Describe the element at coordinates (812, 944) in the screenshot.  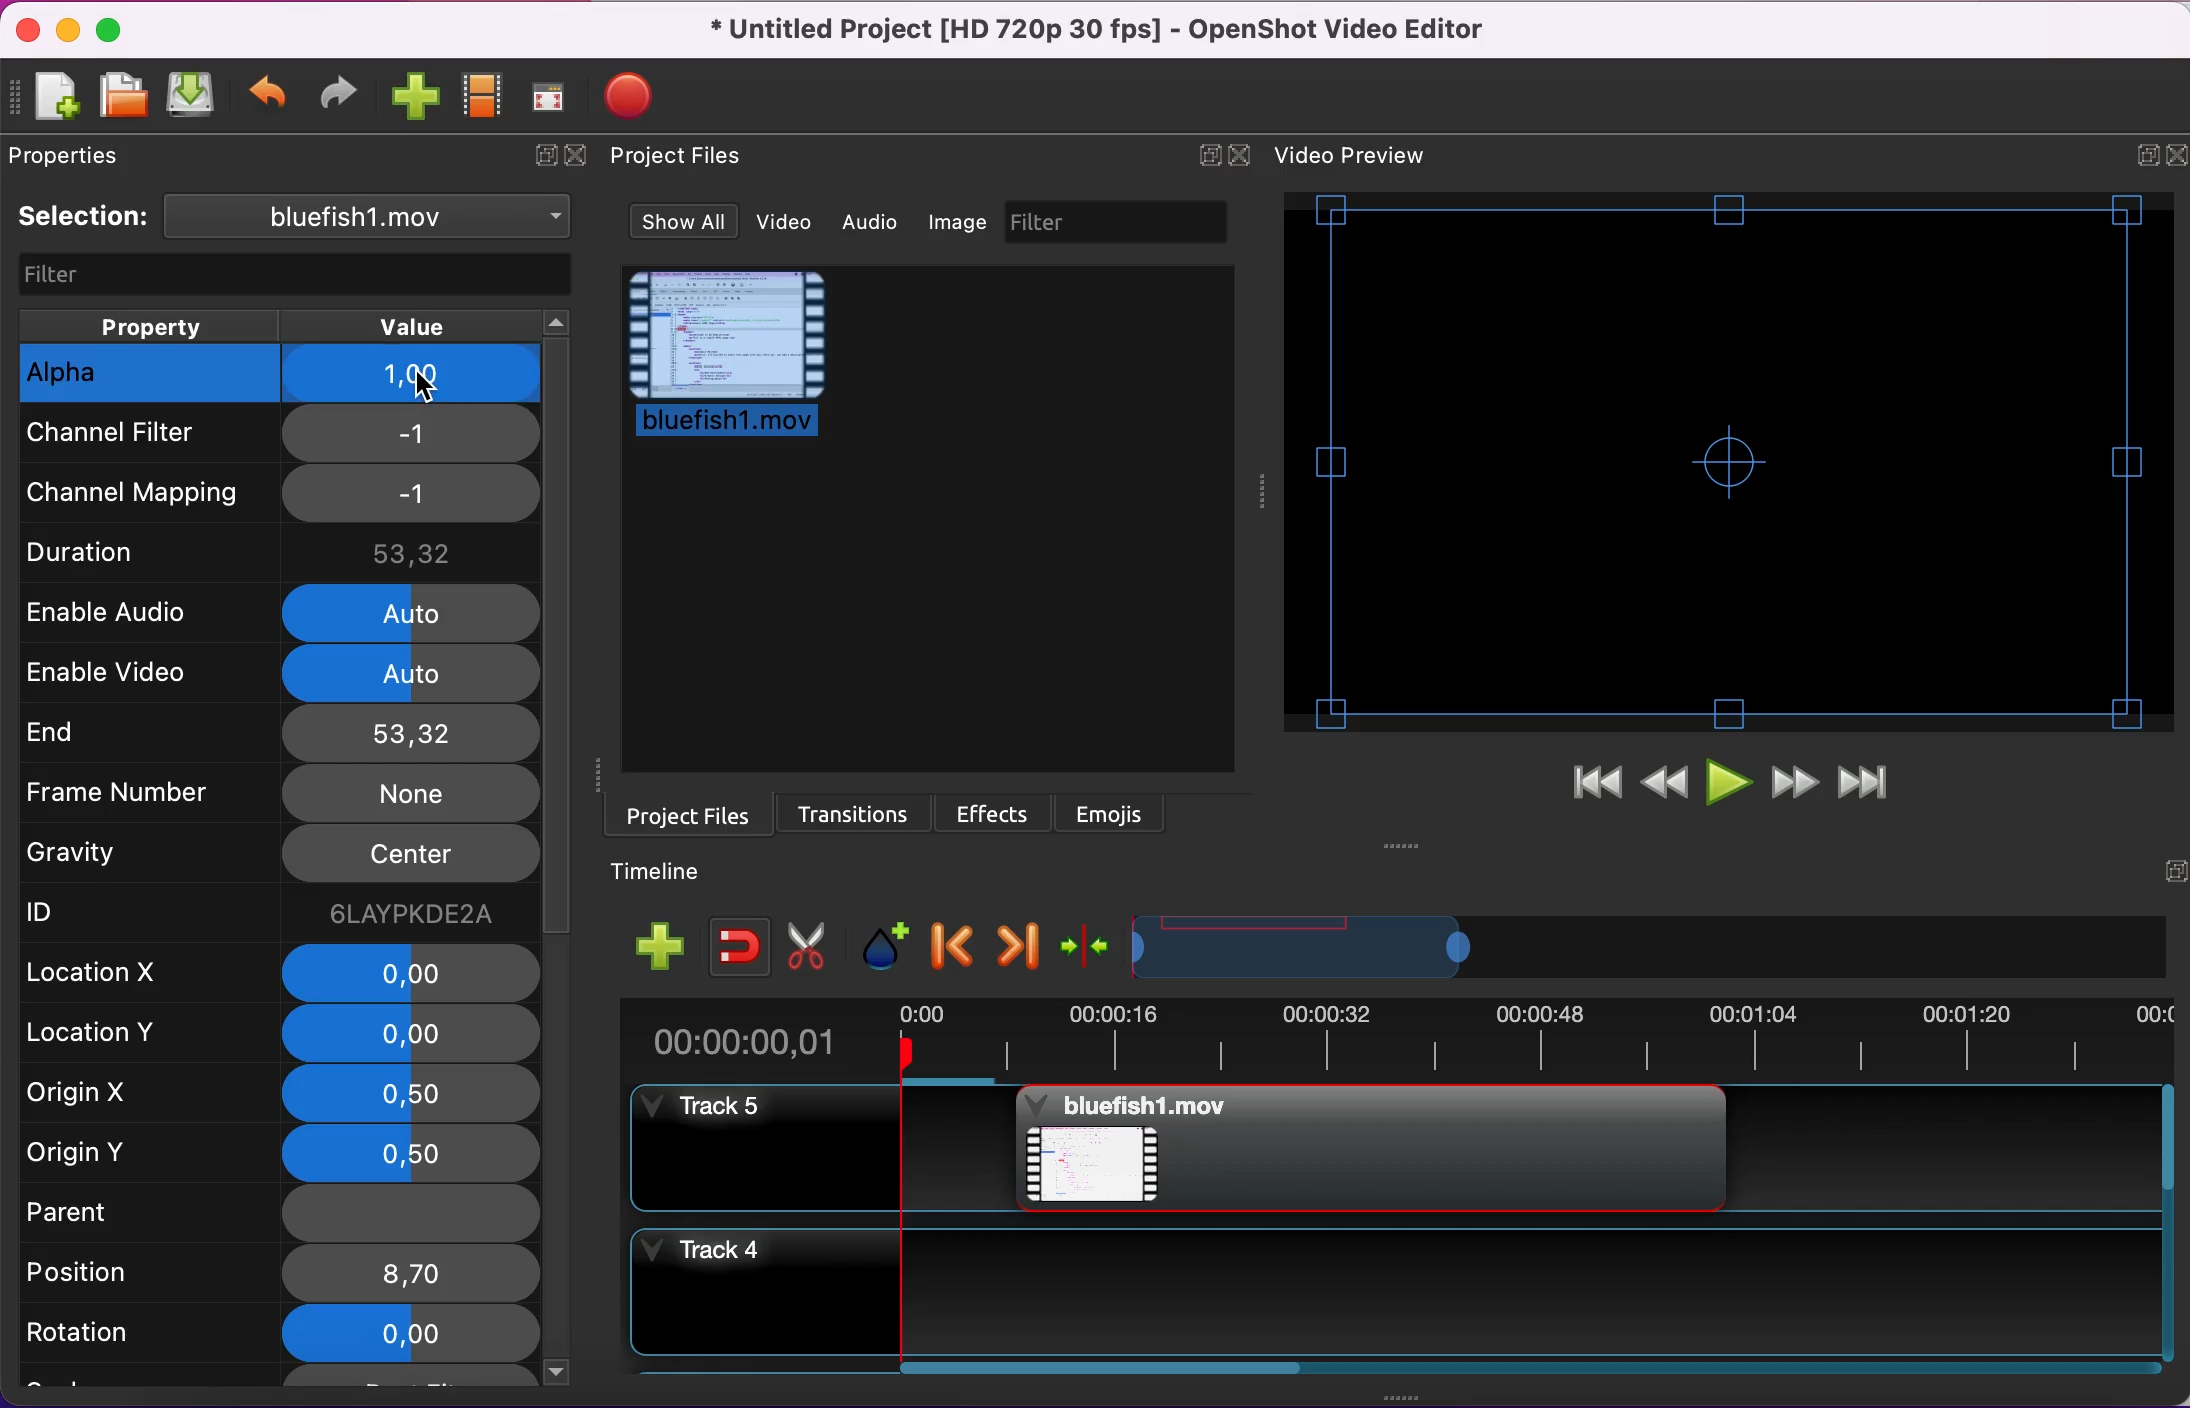
I see `cut` at that location.